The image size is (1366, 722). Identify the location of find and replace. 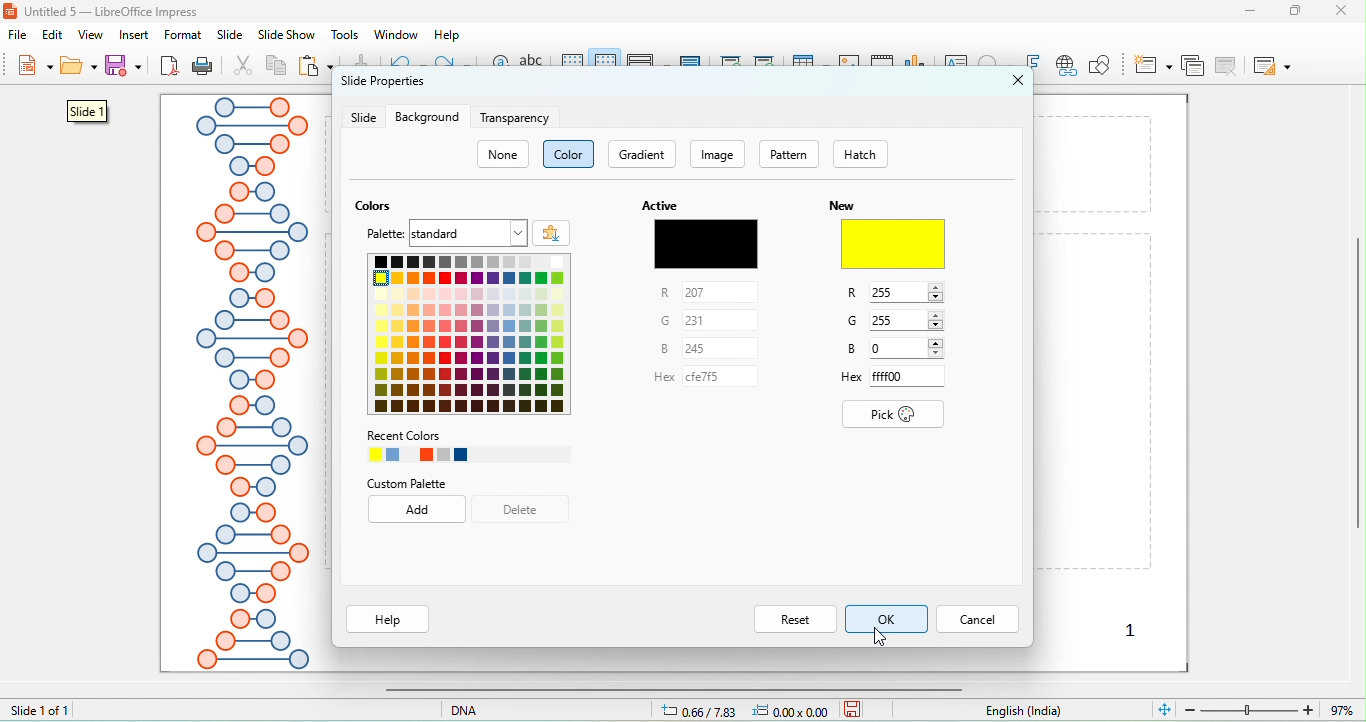
(499, 68).